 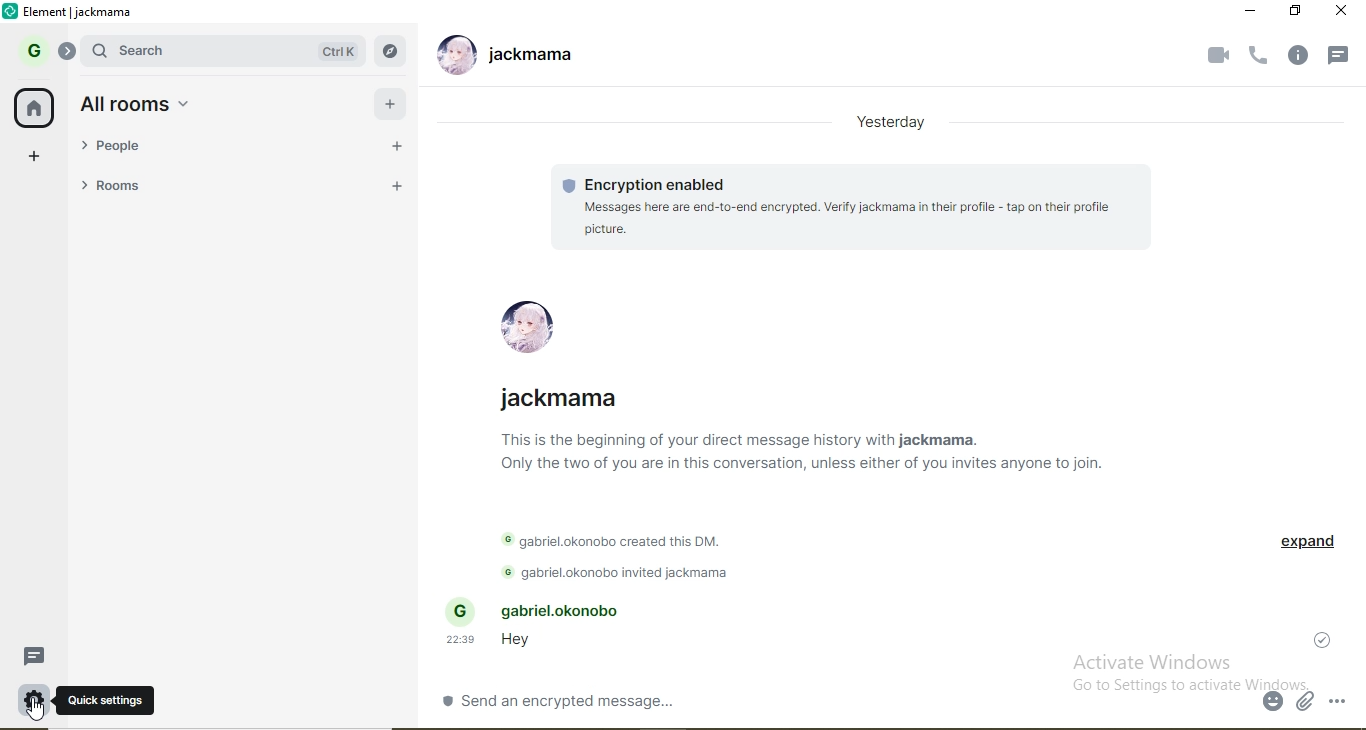 What do you see at coordinates (1307, 543) in the screenshot?
I see `expand` at bounding box center [1307, 543].